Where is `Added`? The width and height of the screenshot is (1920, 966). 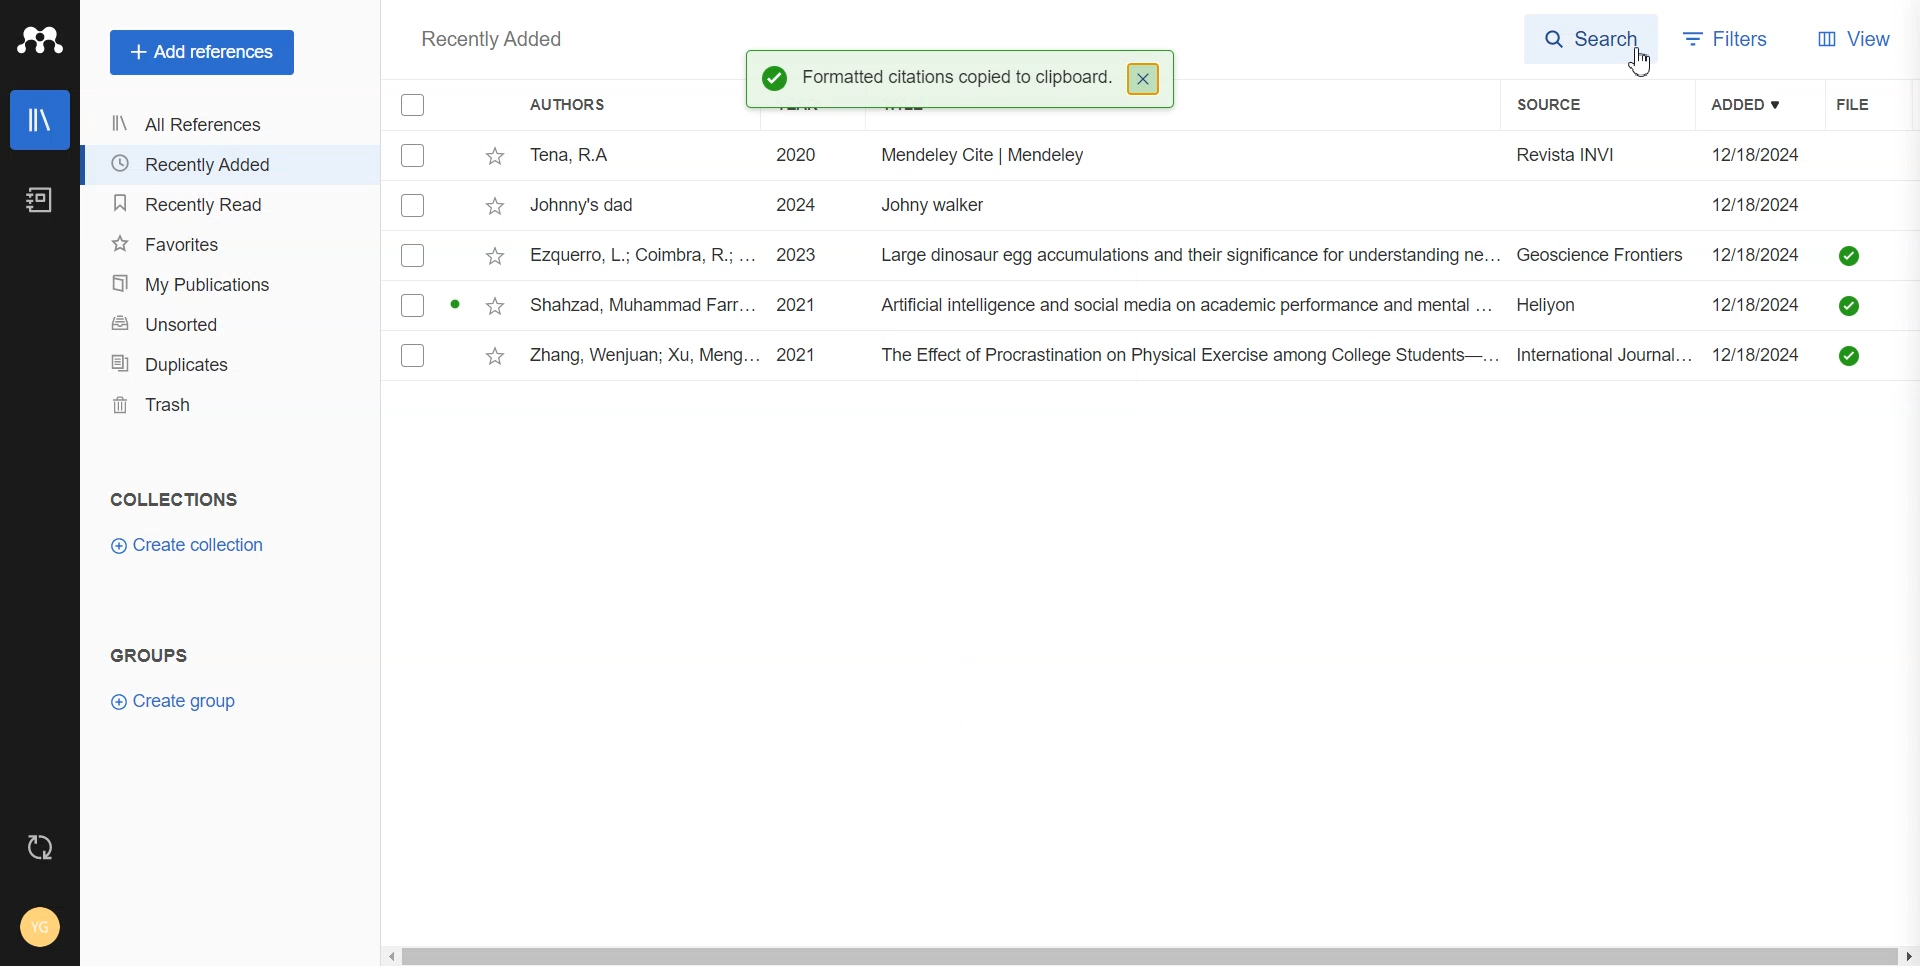 Added is located at coordinates (1758, 104).